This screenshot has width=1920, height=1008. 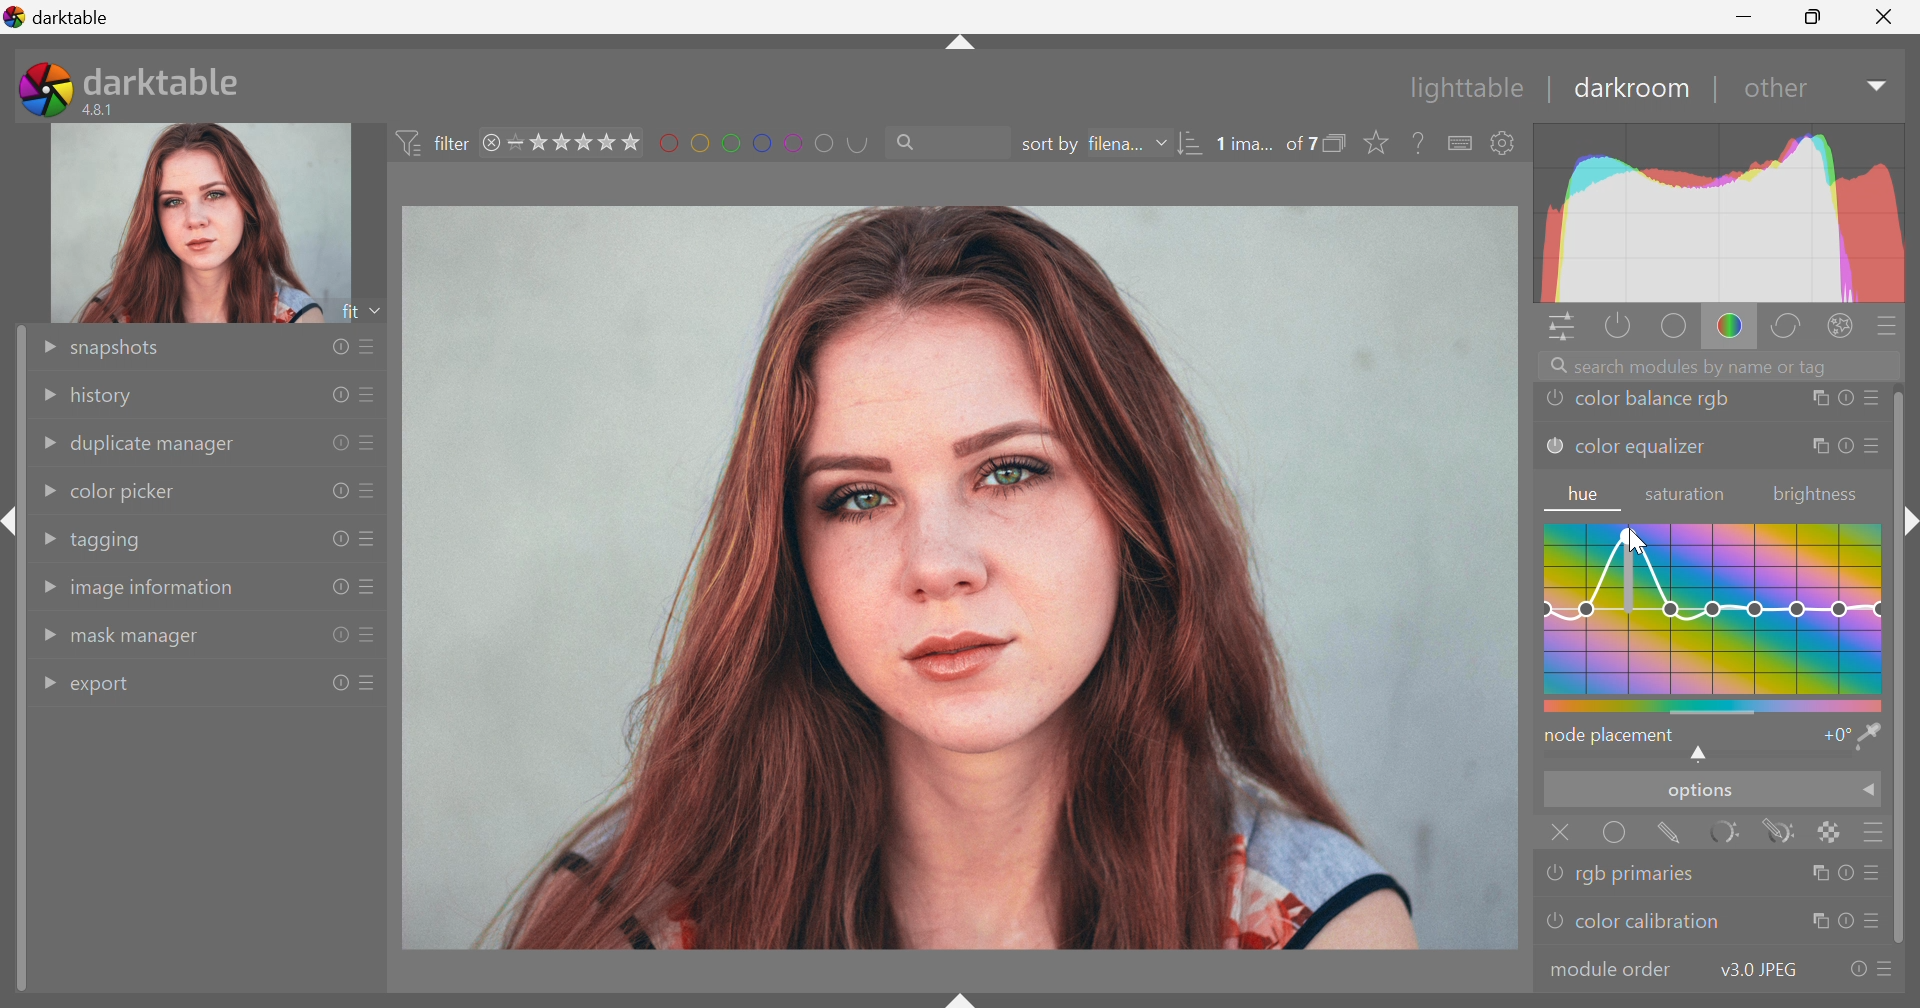 I want to click on color, so click(x=1730, y=327).